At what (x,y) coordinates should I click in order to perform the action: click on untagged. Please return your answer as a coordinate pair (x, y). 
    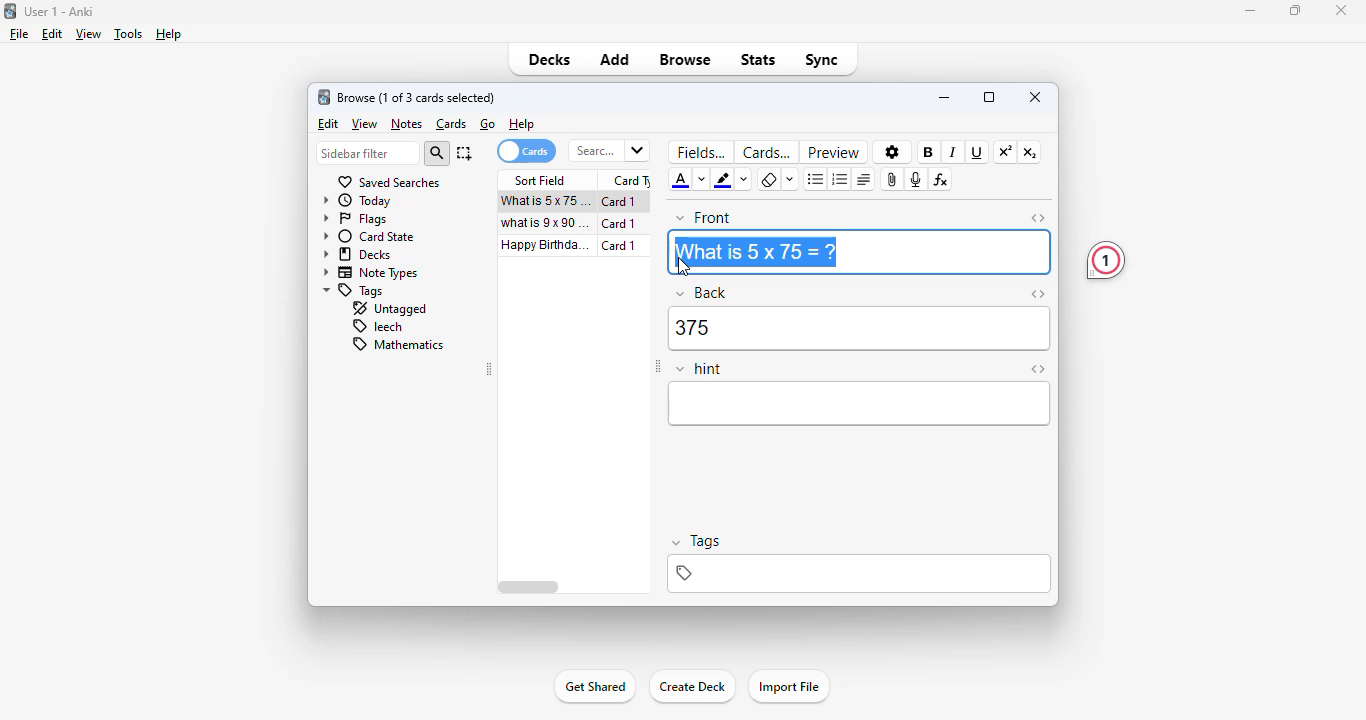
    Looking at the image, I should click on (391, 309).